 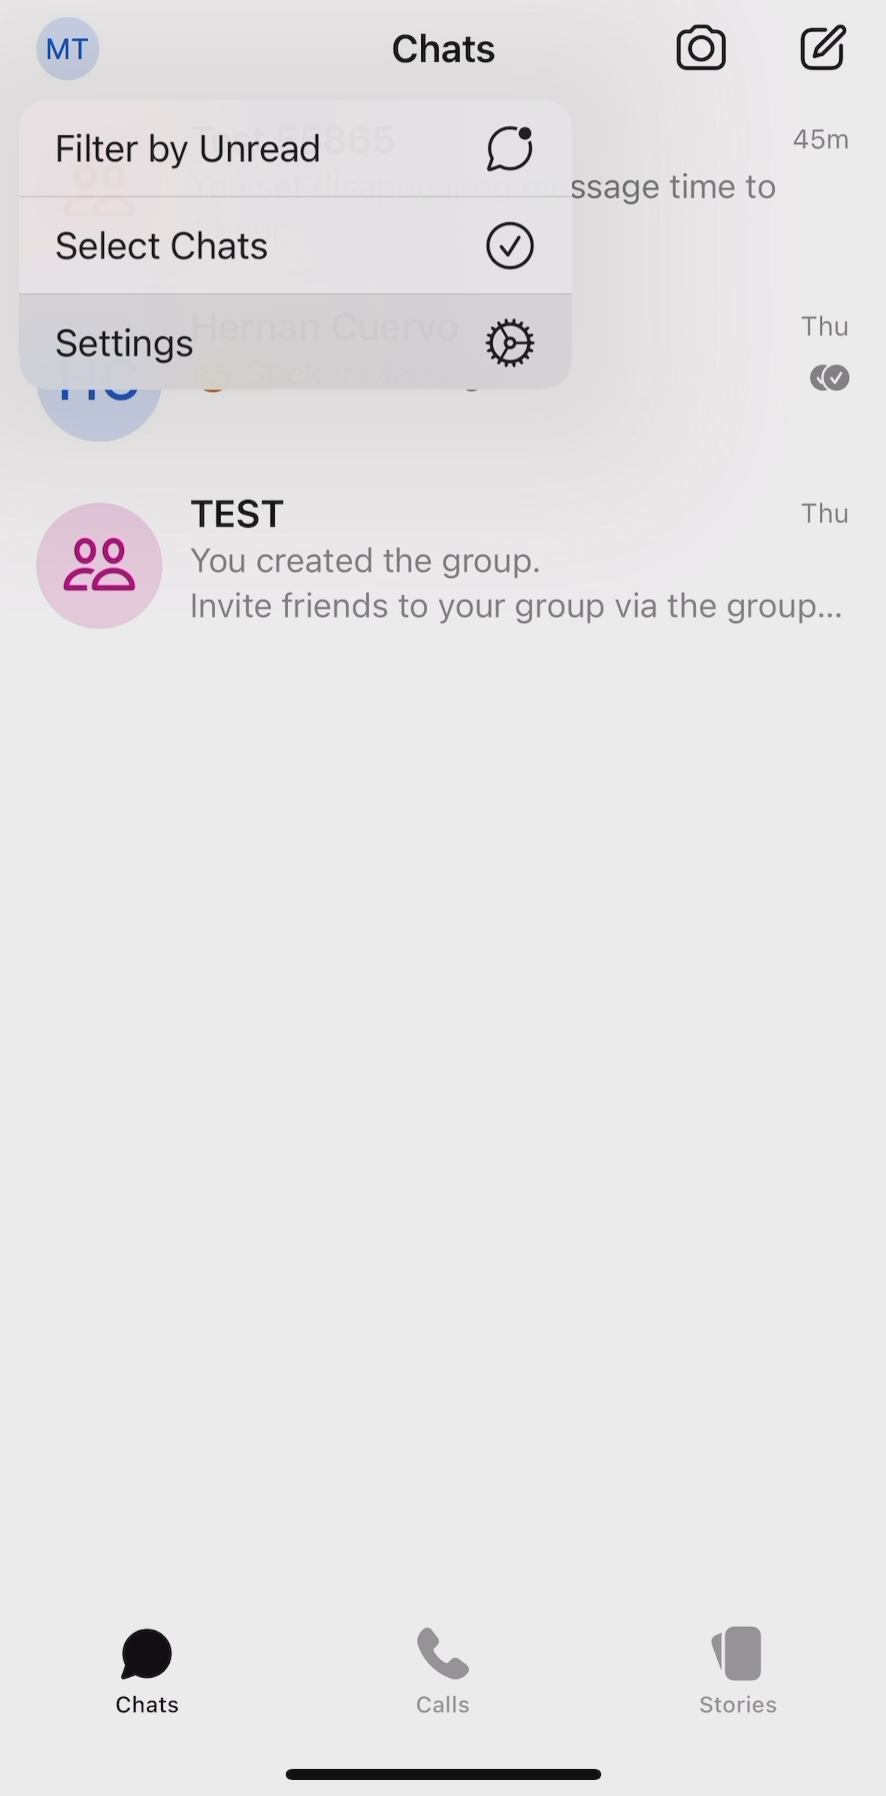 I want to click on filter by unread, so click(x=295, y=139).